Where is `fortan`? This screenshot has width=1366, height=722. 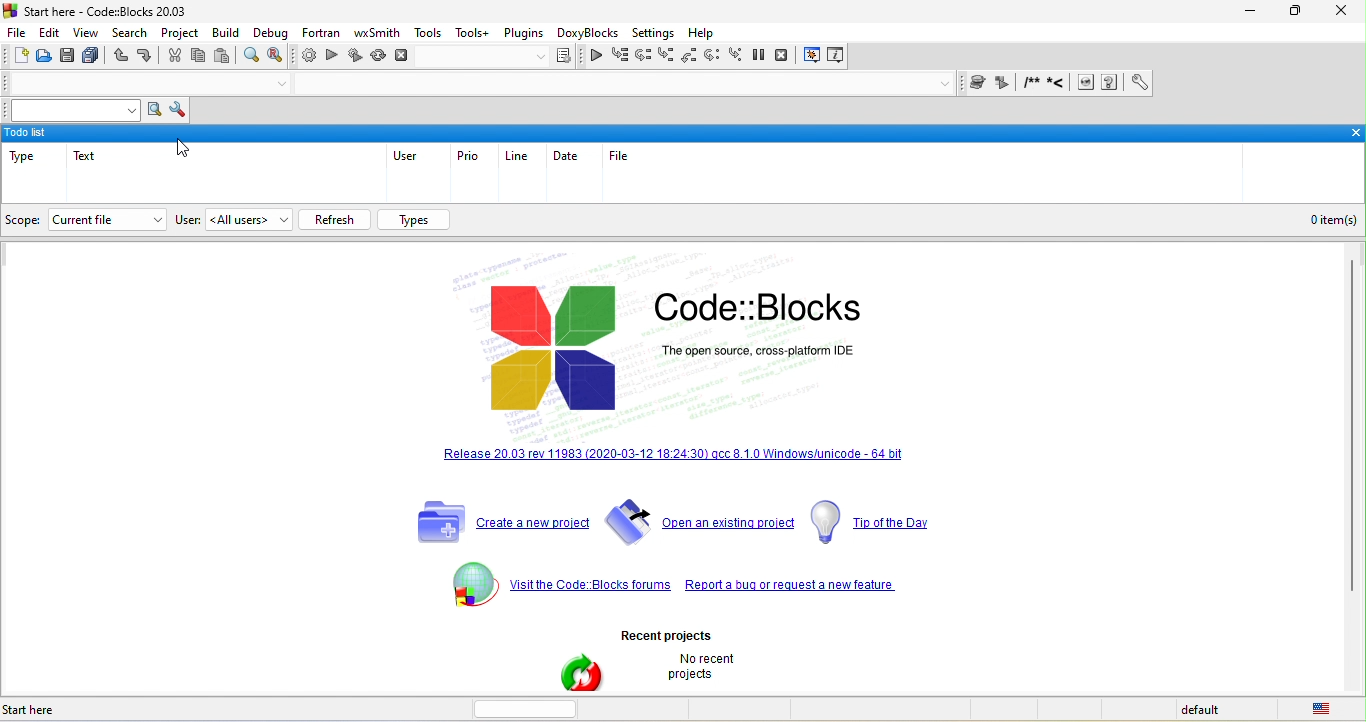 fortan is located at coordinates (318, 35).